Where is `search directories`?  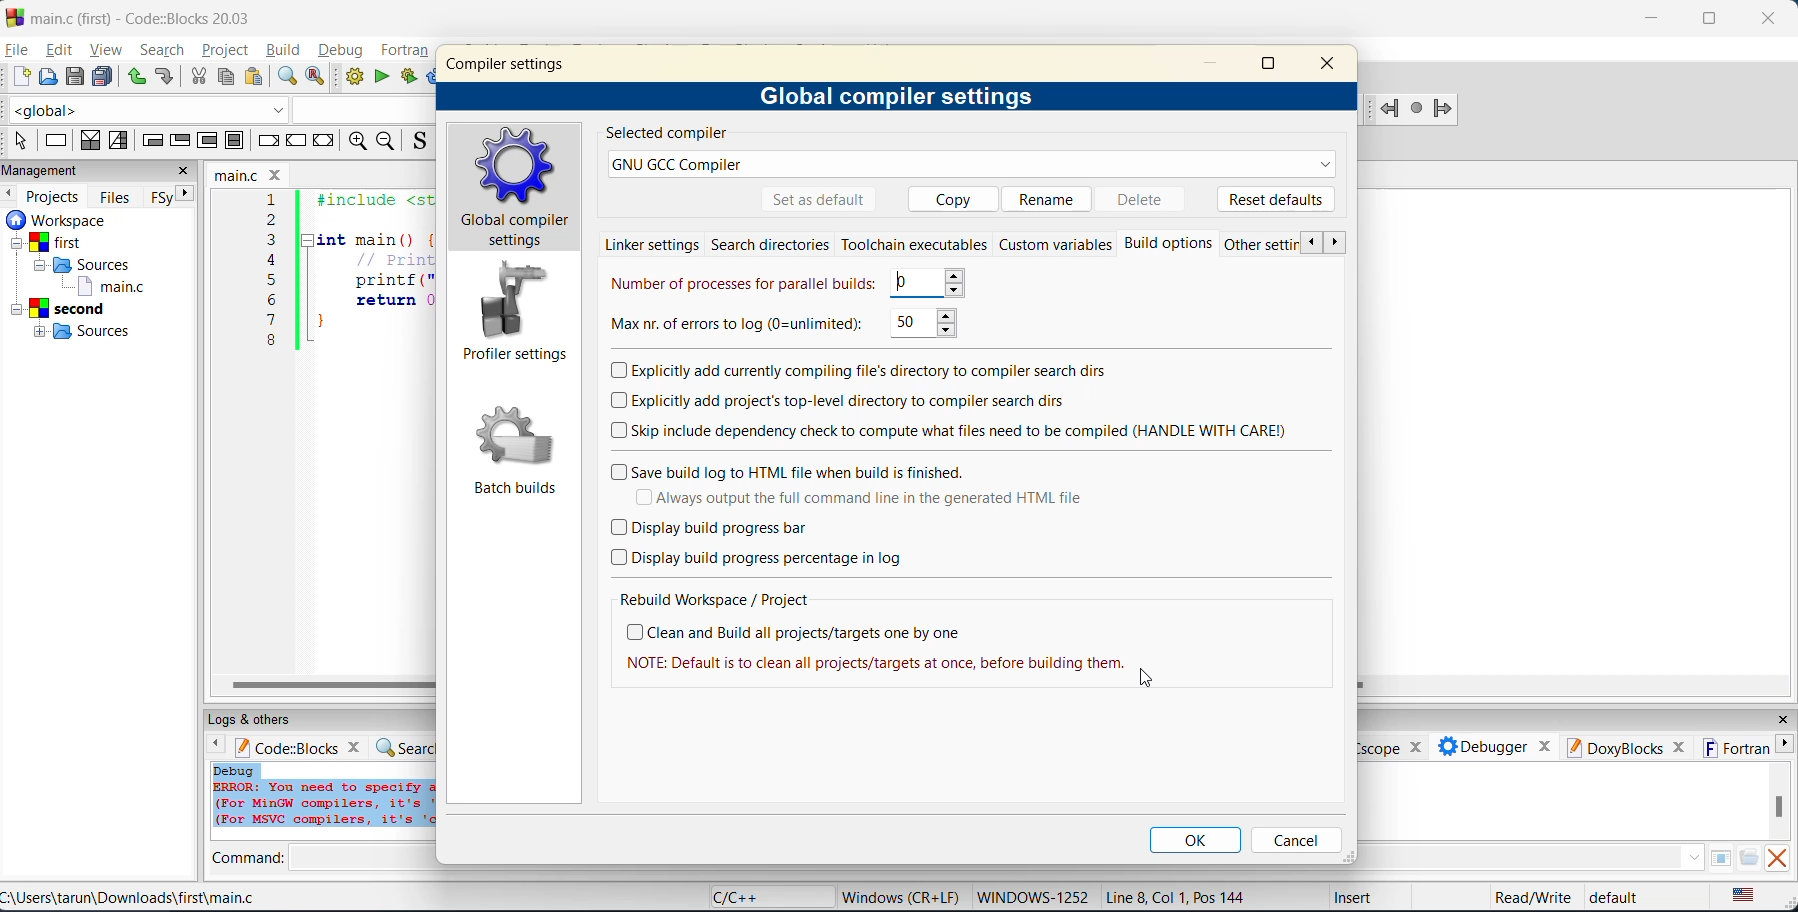
search directories is located at coordinates (772, 245).